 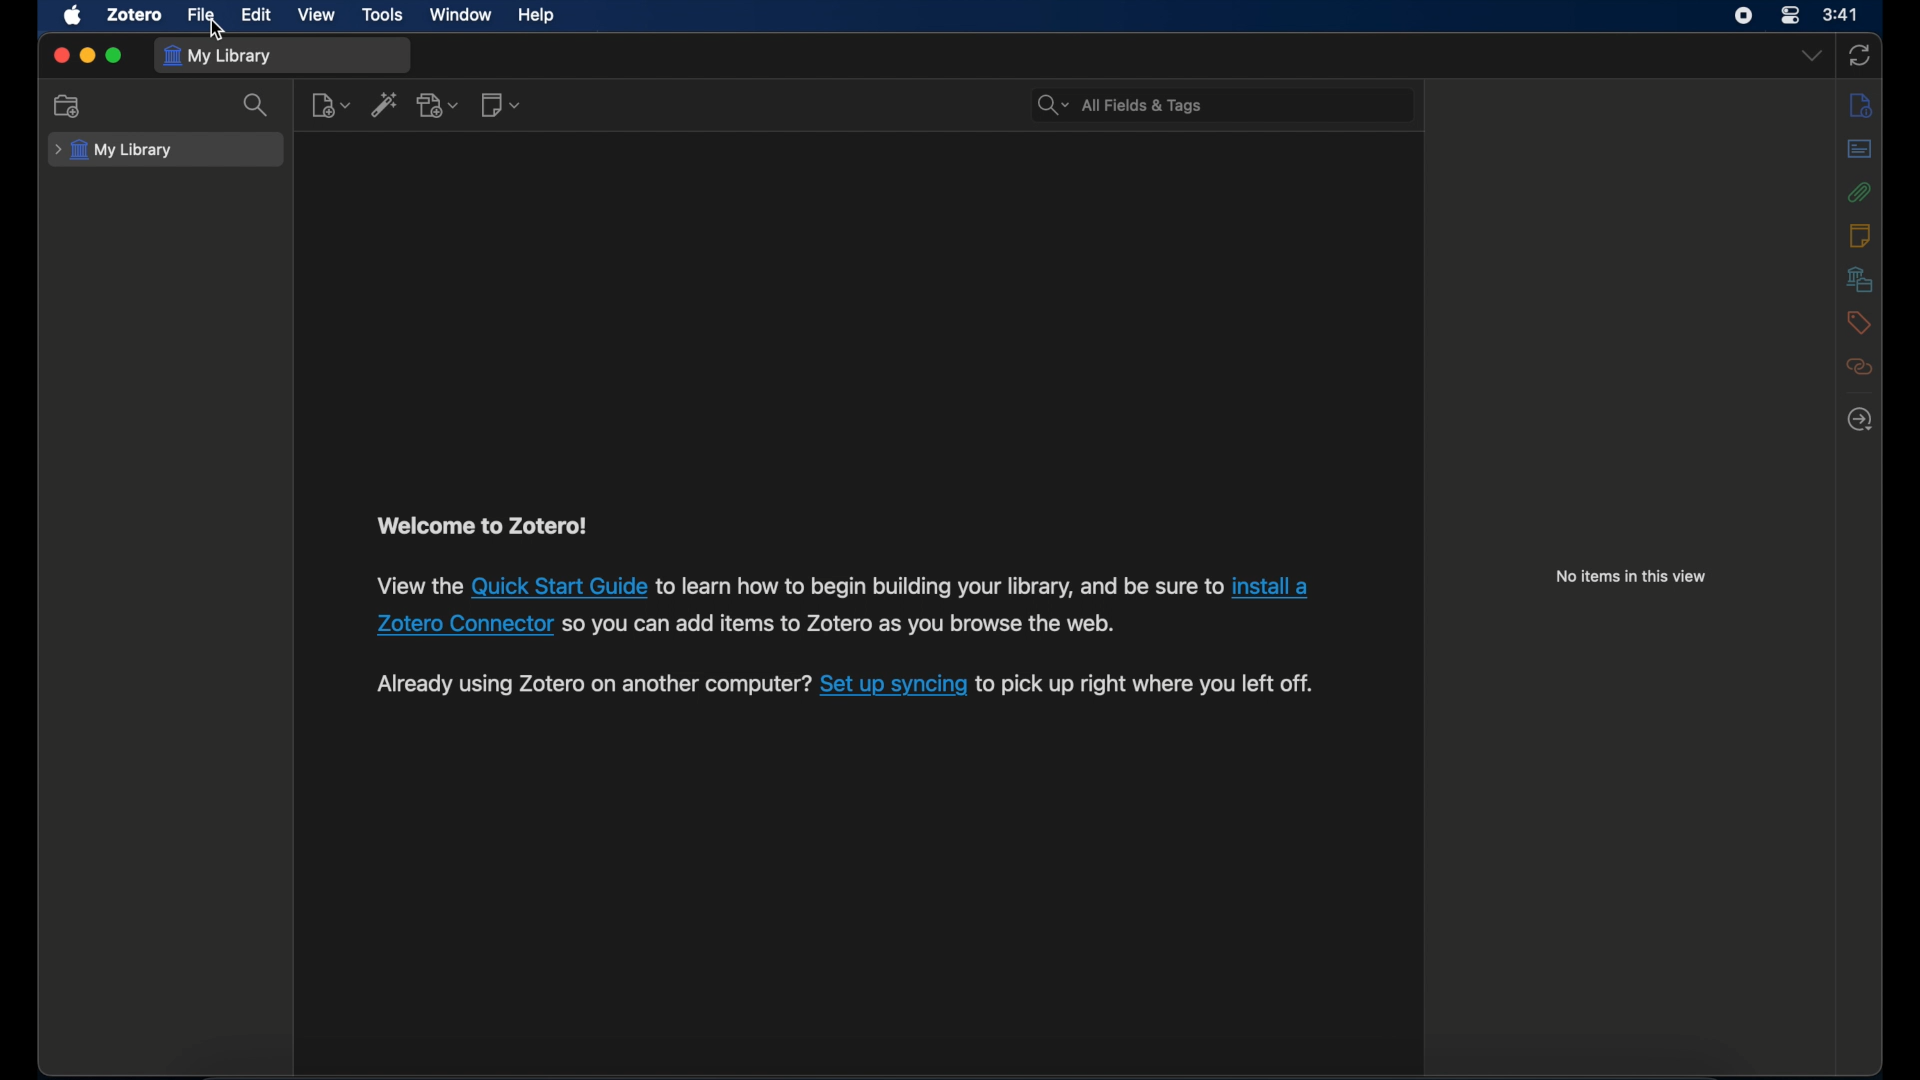 What do you see at coordinates (1861, 279) in the screenshot?
I see `libraries` at bounding box center [1861, 279].